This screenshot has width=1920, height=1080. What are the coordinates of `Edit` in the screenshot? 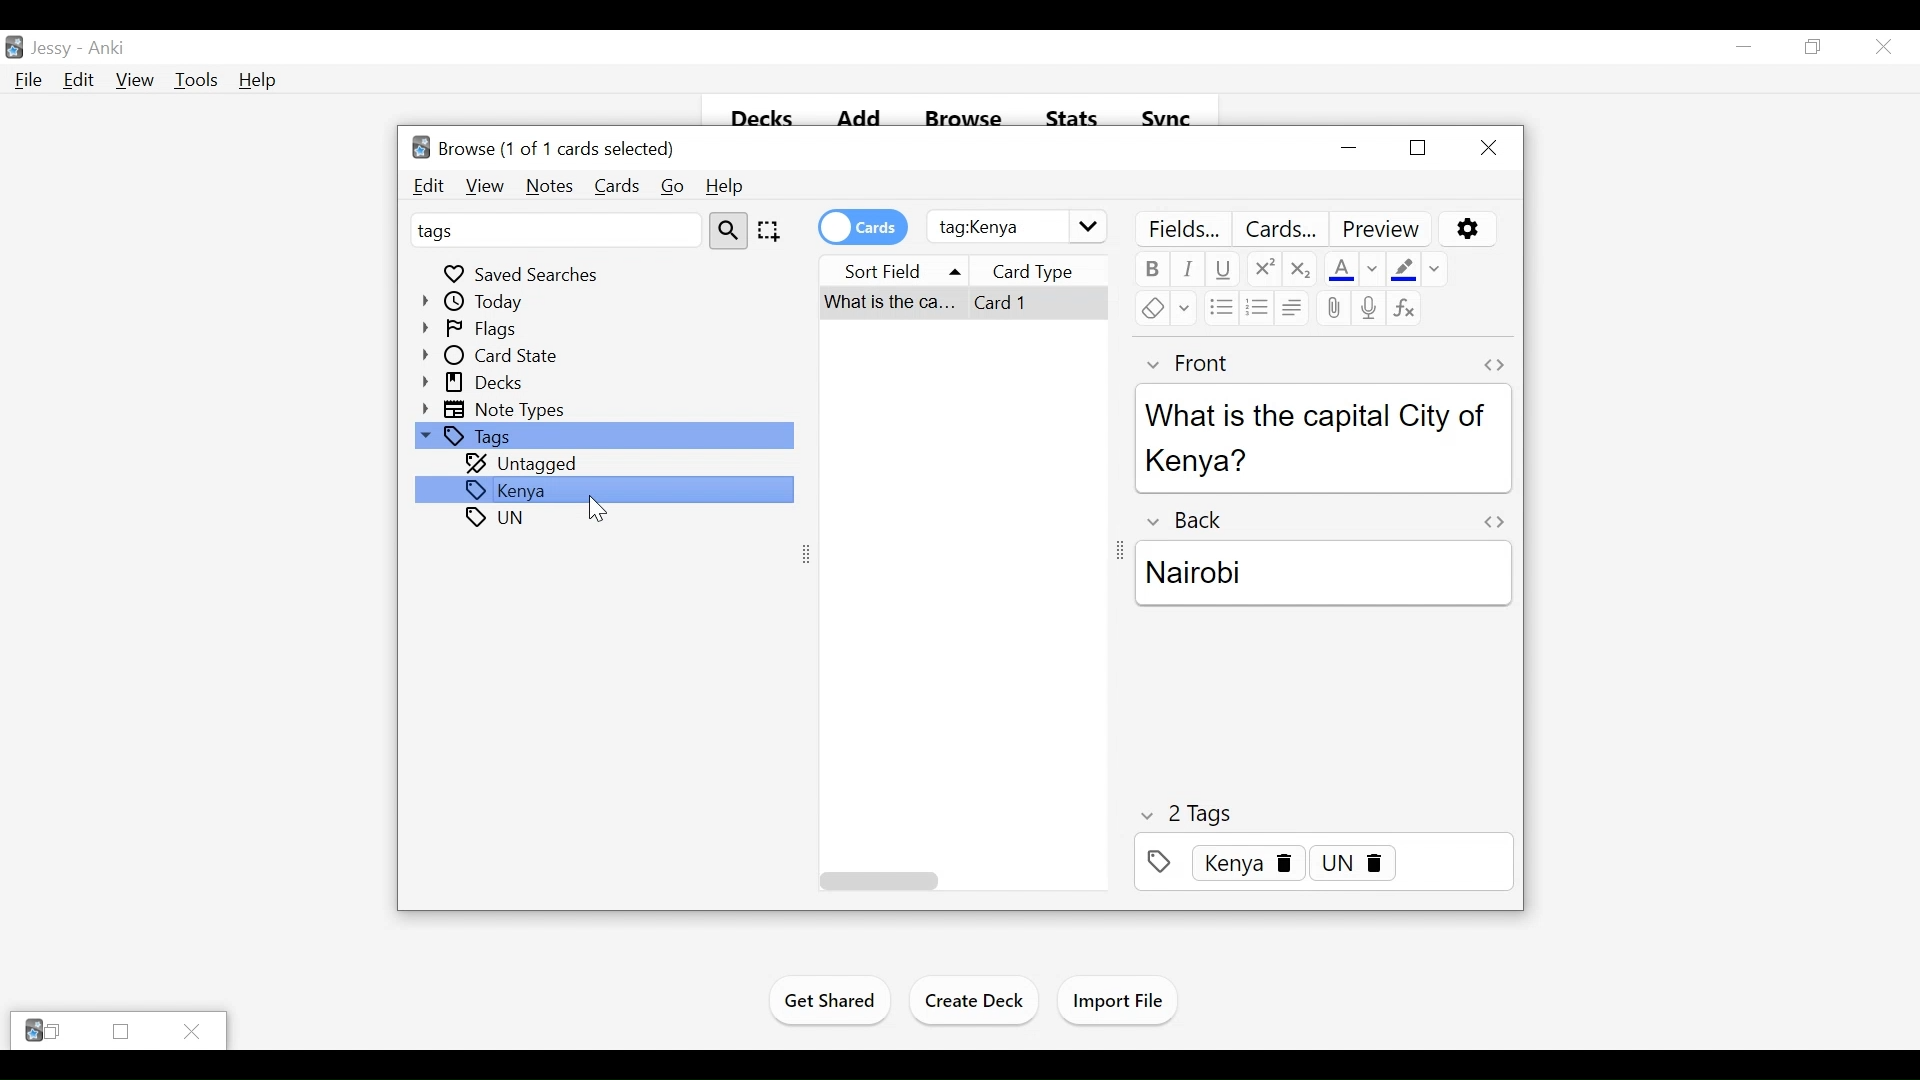 It's located at (77, 81).